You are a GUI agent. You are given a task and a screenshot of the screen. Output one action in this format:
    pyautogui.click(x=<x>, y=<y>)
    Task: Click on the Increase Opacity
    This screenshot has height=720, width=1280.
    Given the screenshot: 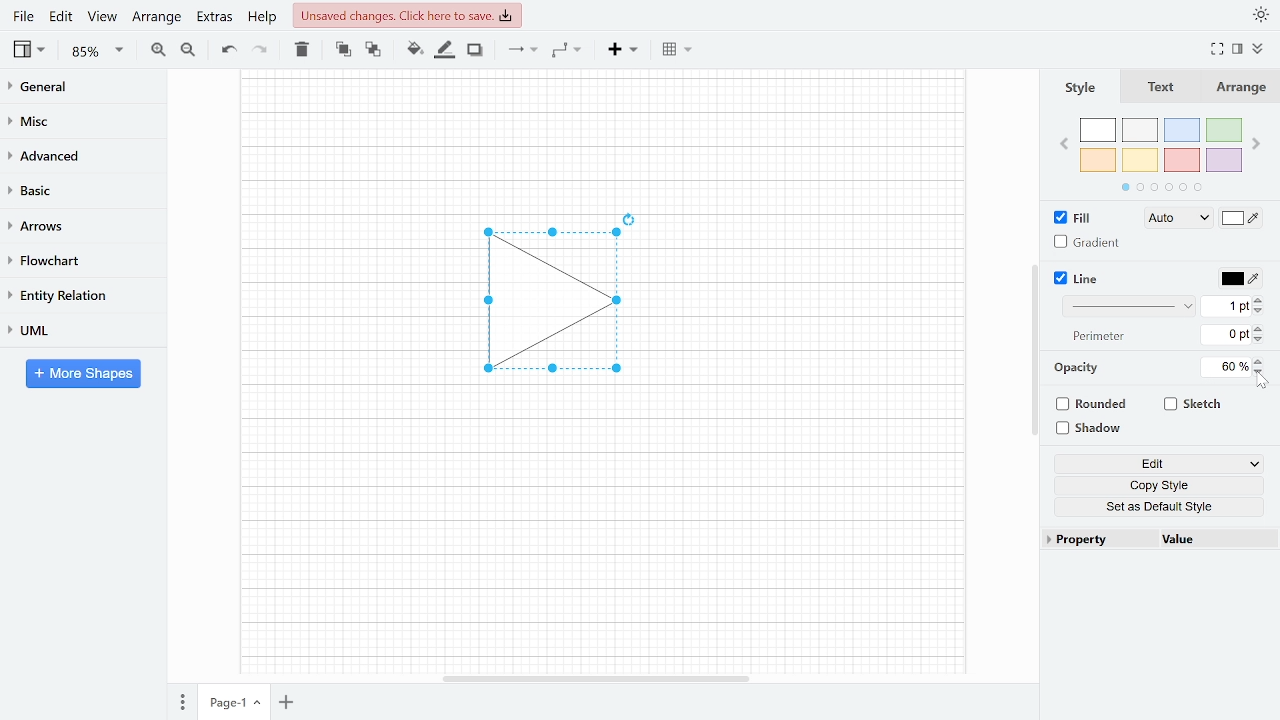 What is the action you would take?
    pyautogui.click(x=1260, y=360)
    